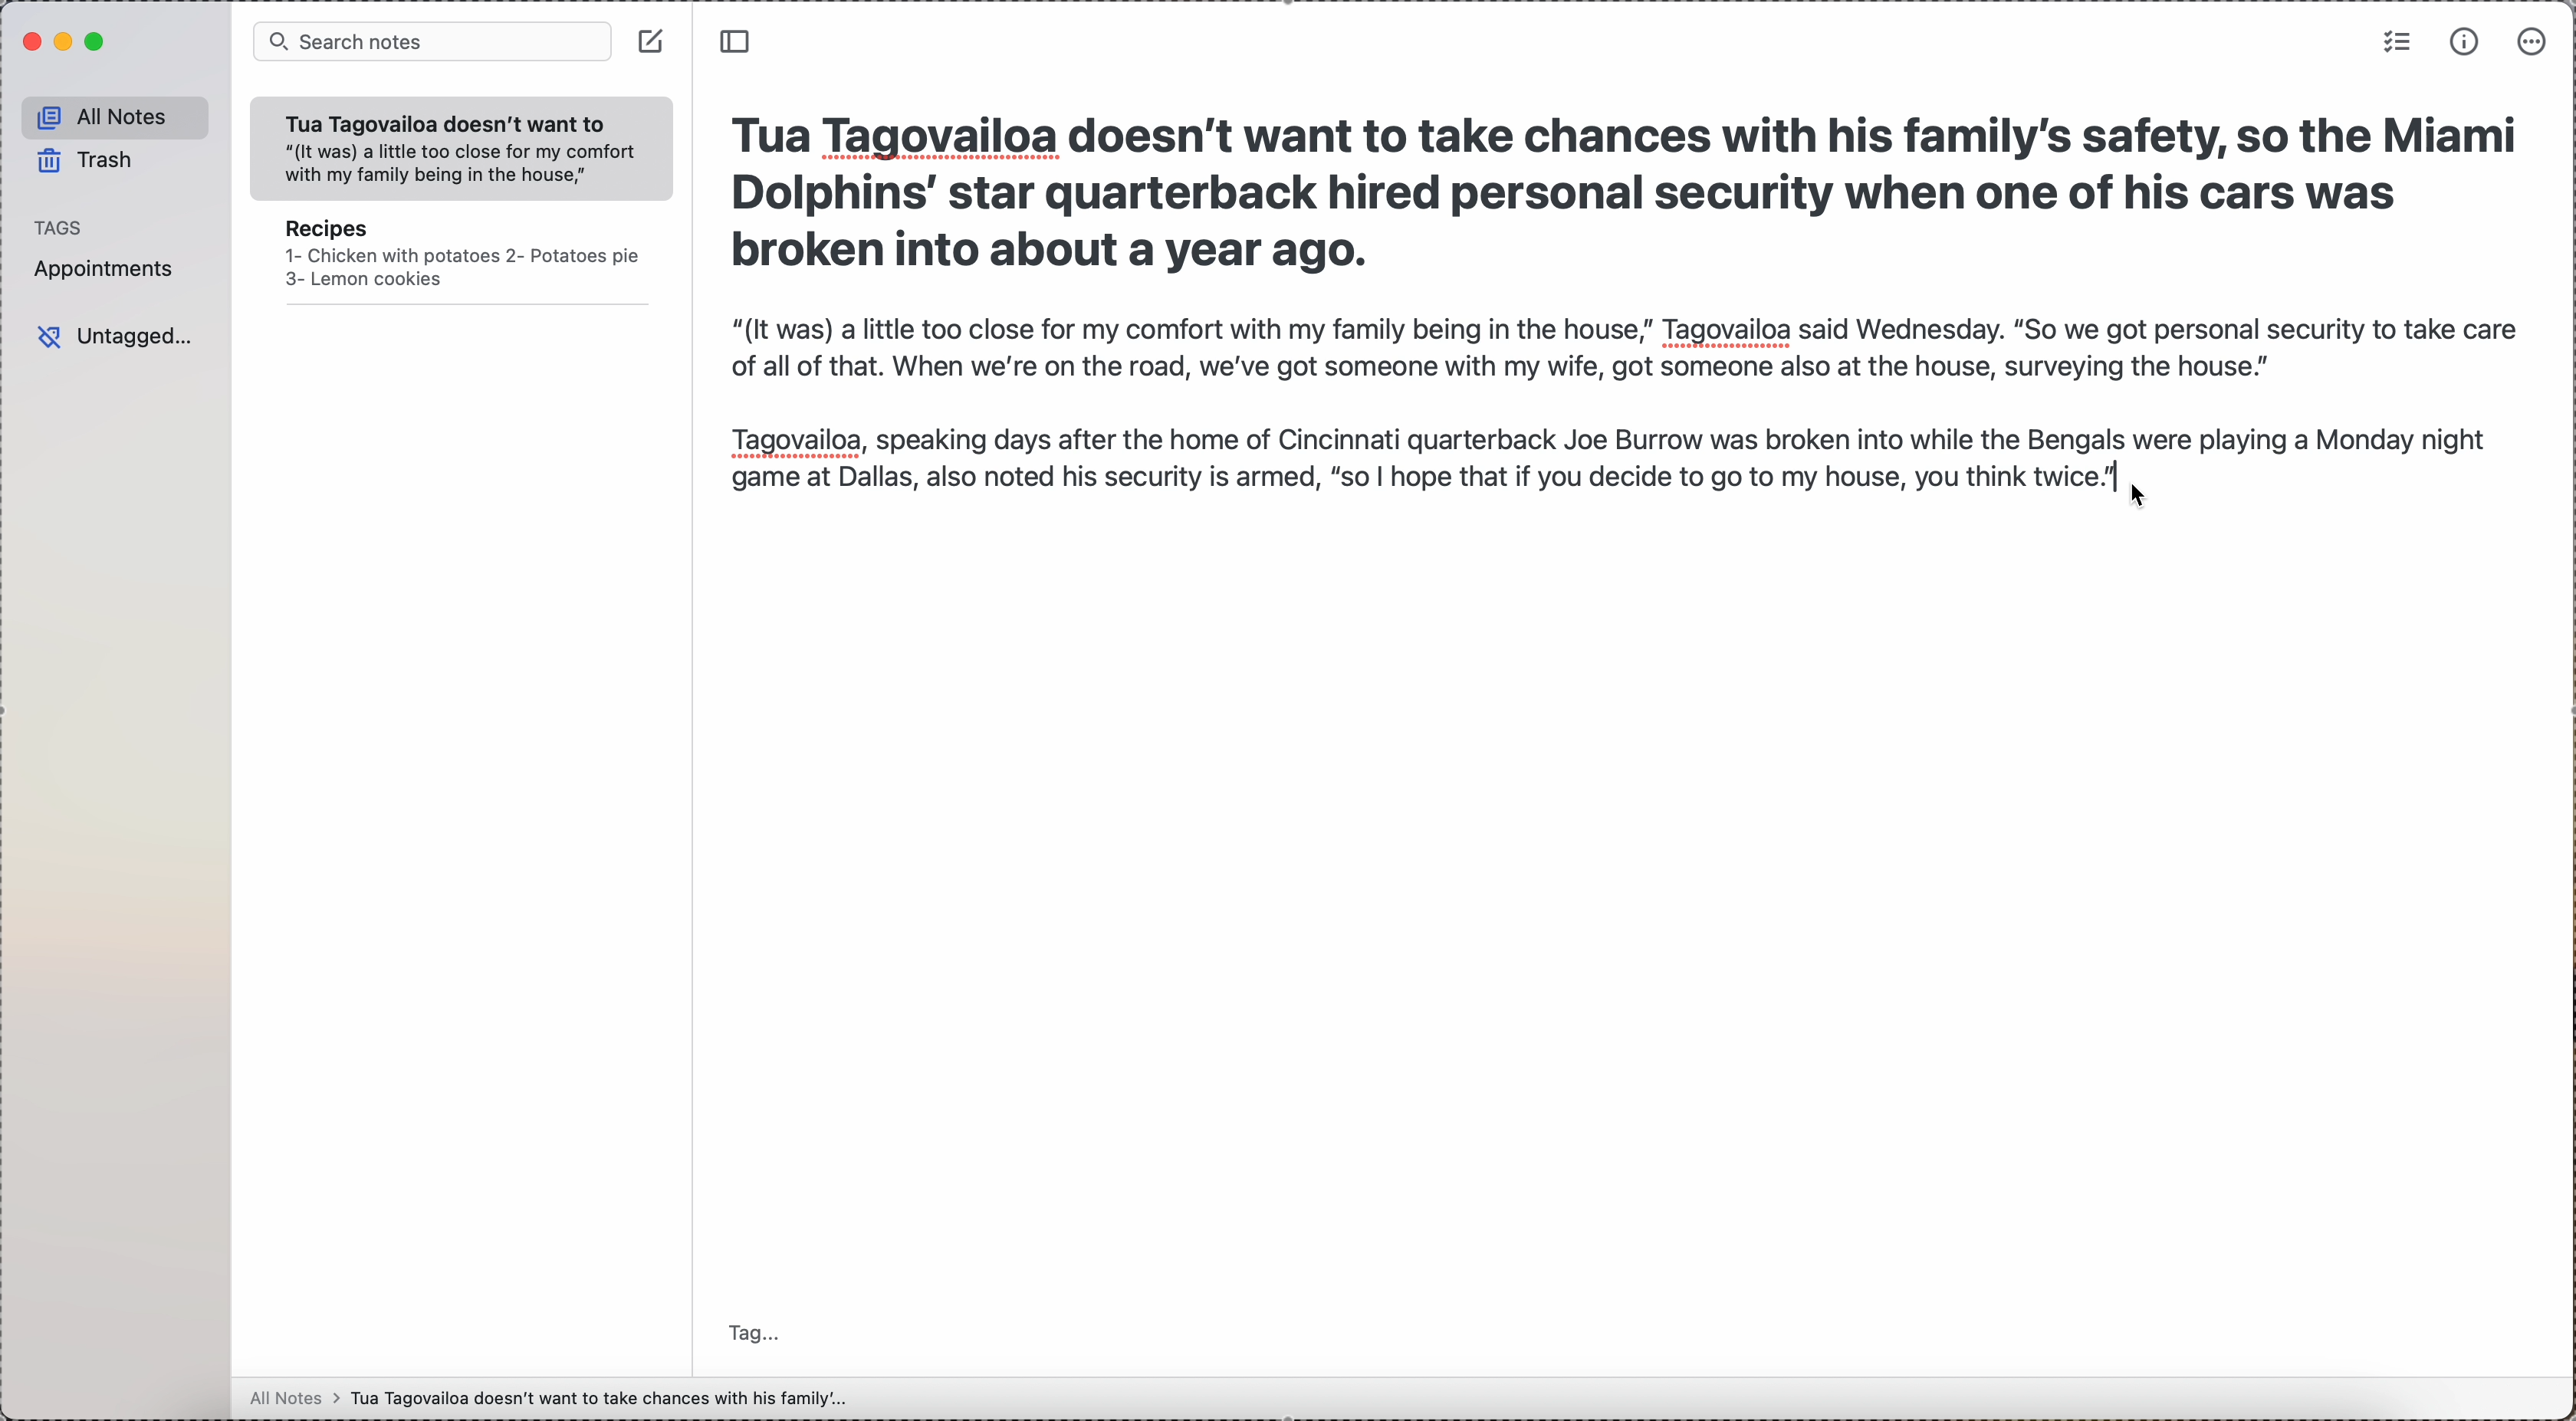 This screenshot has width=2576, height=1421. Describe the element at coordinates (739, 44) in the screenshot. I see `toggle sidebar` at that location.